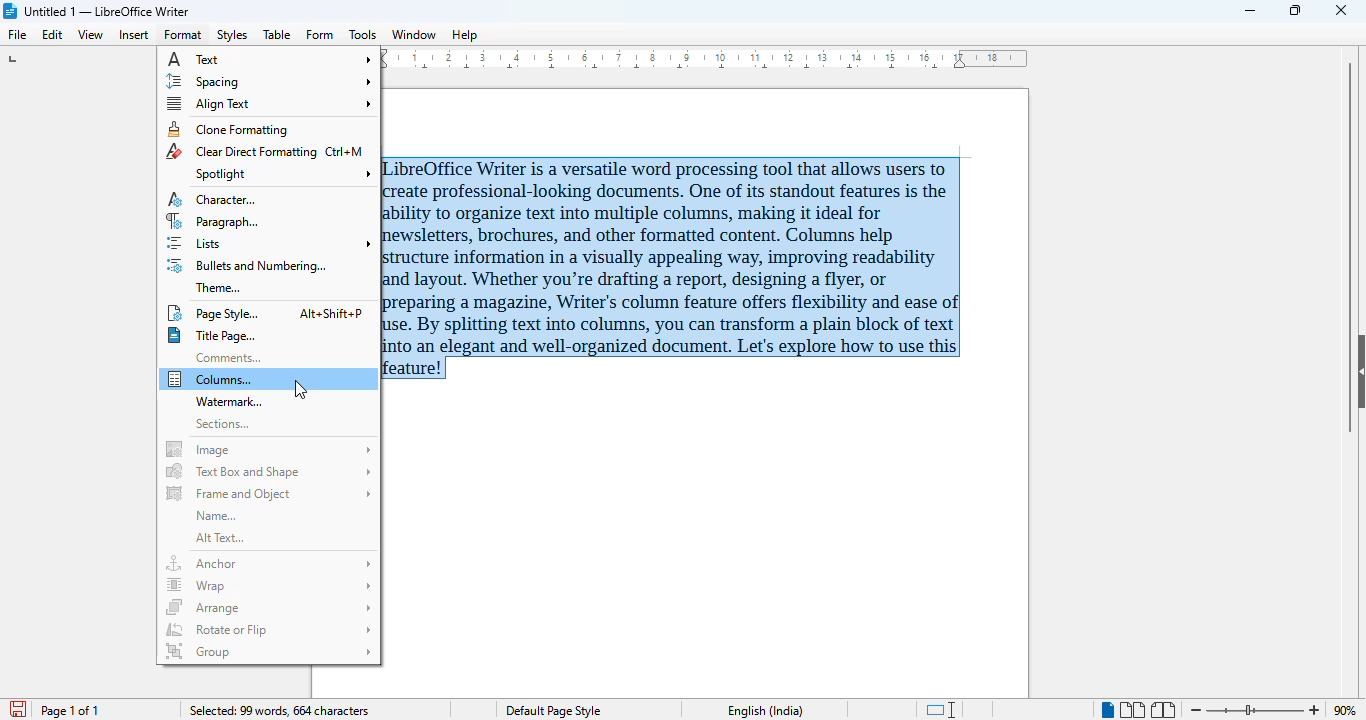  I want to click on insert, so click(133, 35).